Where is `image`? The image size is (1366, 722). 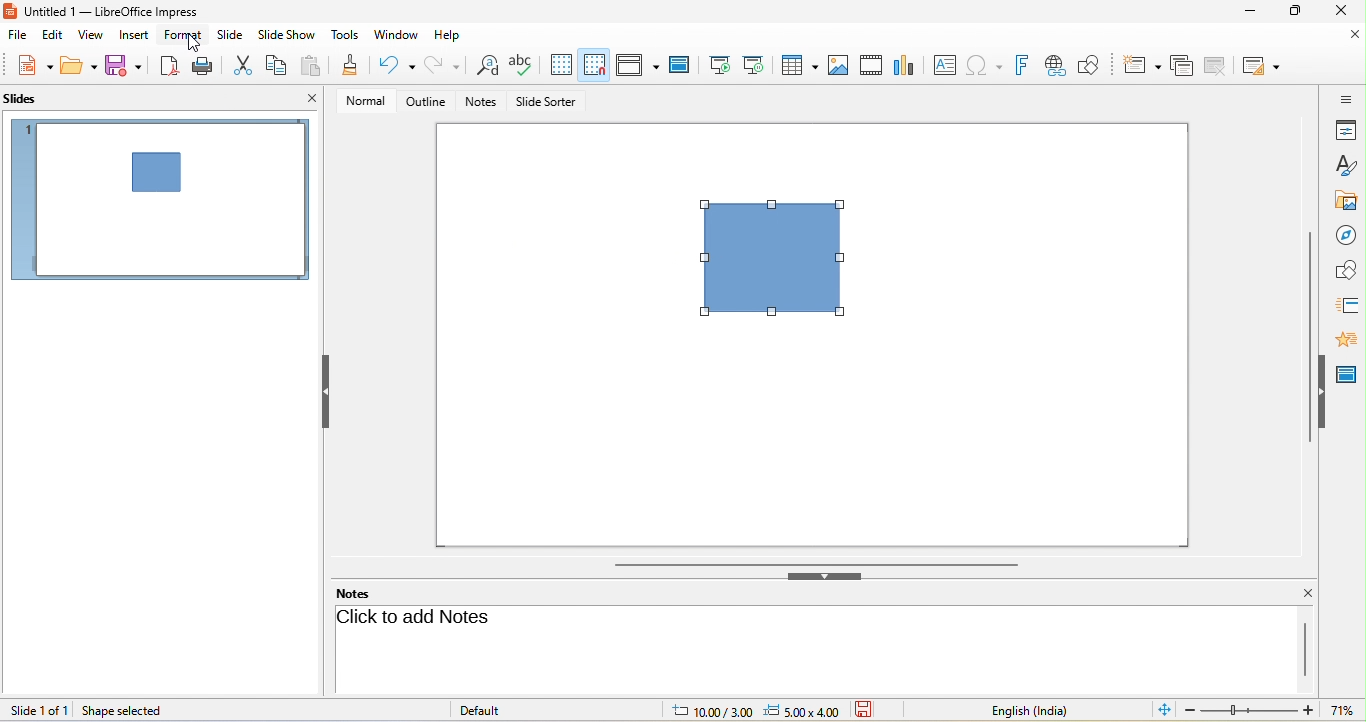 image is located at coordinates (837, 64).